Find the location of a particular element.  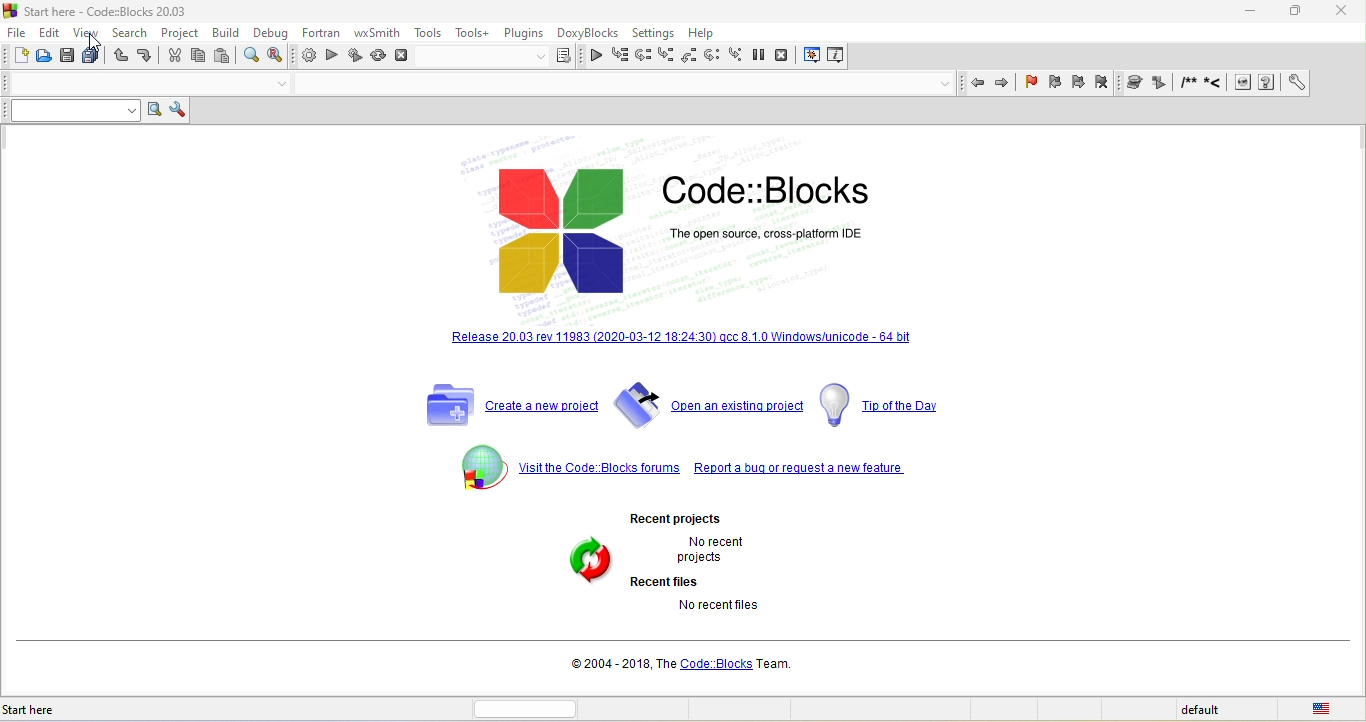

tools is located at coordinates (429, 32).